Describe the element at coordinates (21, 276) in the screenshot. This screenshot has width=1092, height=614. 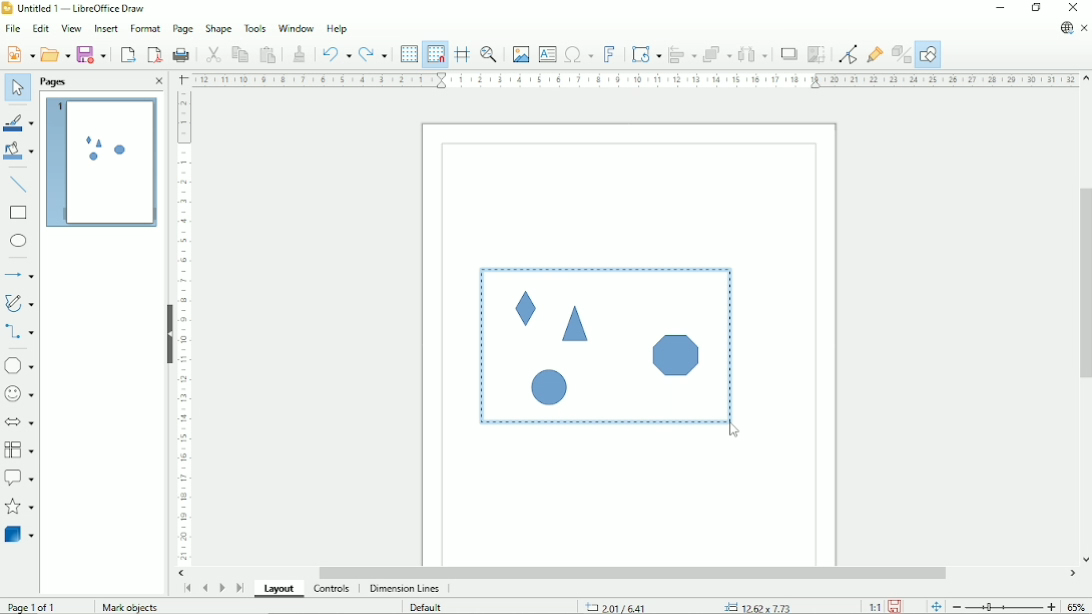
I see `Lines and arrows` at that location.